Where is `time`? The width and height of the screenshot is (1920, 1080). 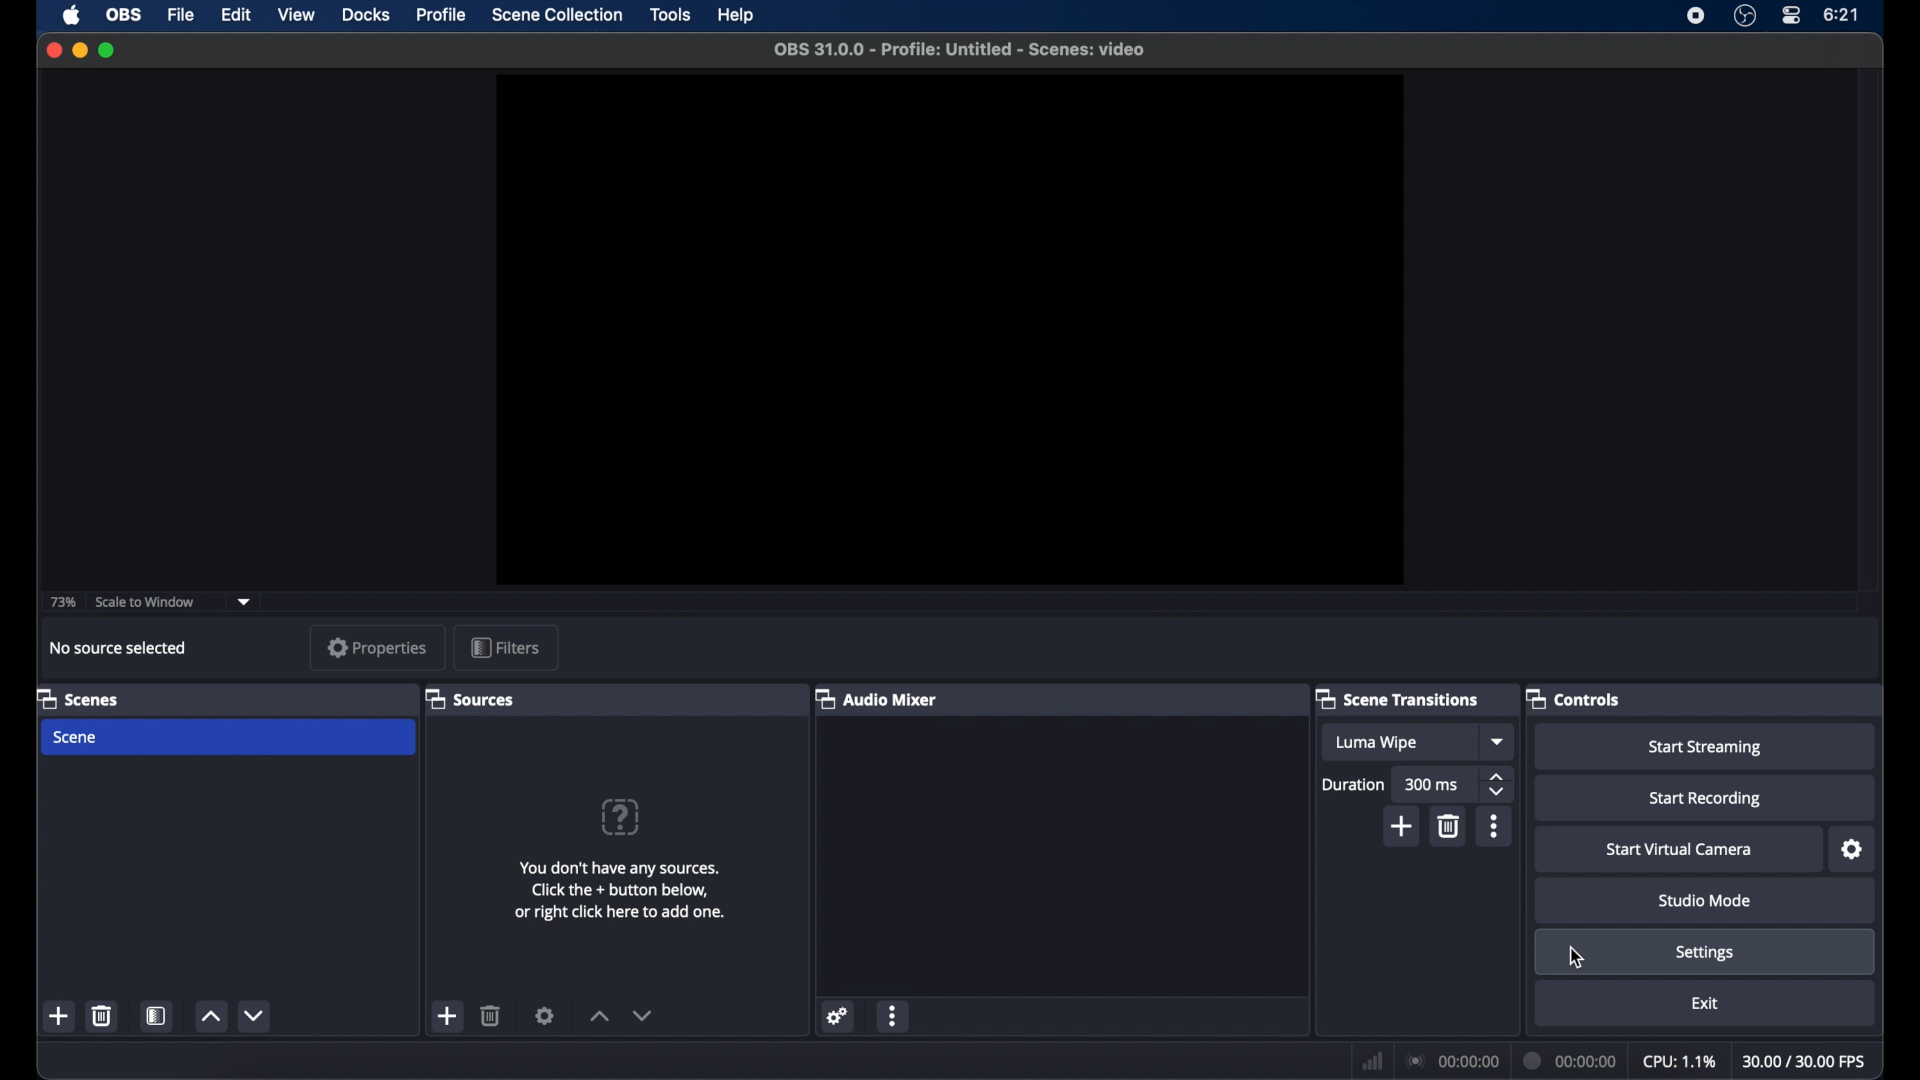 time is located at coordinates (1842, 15).